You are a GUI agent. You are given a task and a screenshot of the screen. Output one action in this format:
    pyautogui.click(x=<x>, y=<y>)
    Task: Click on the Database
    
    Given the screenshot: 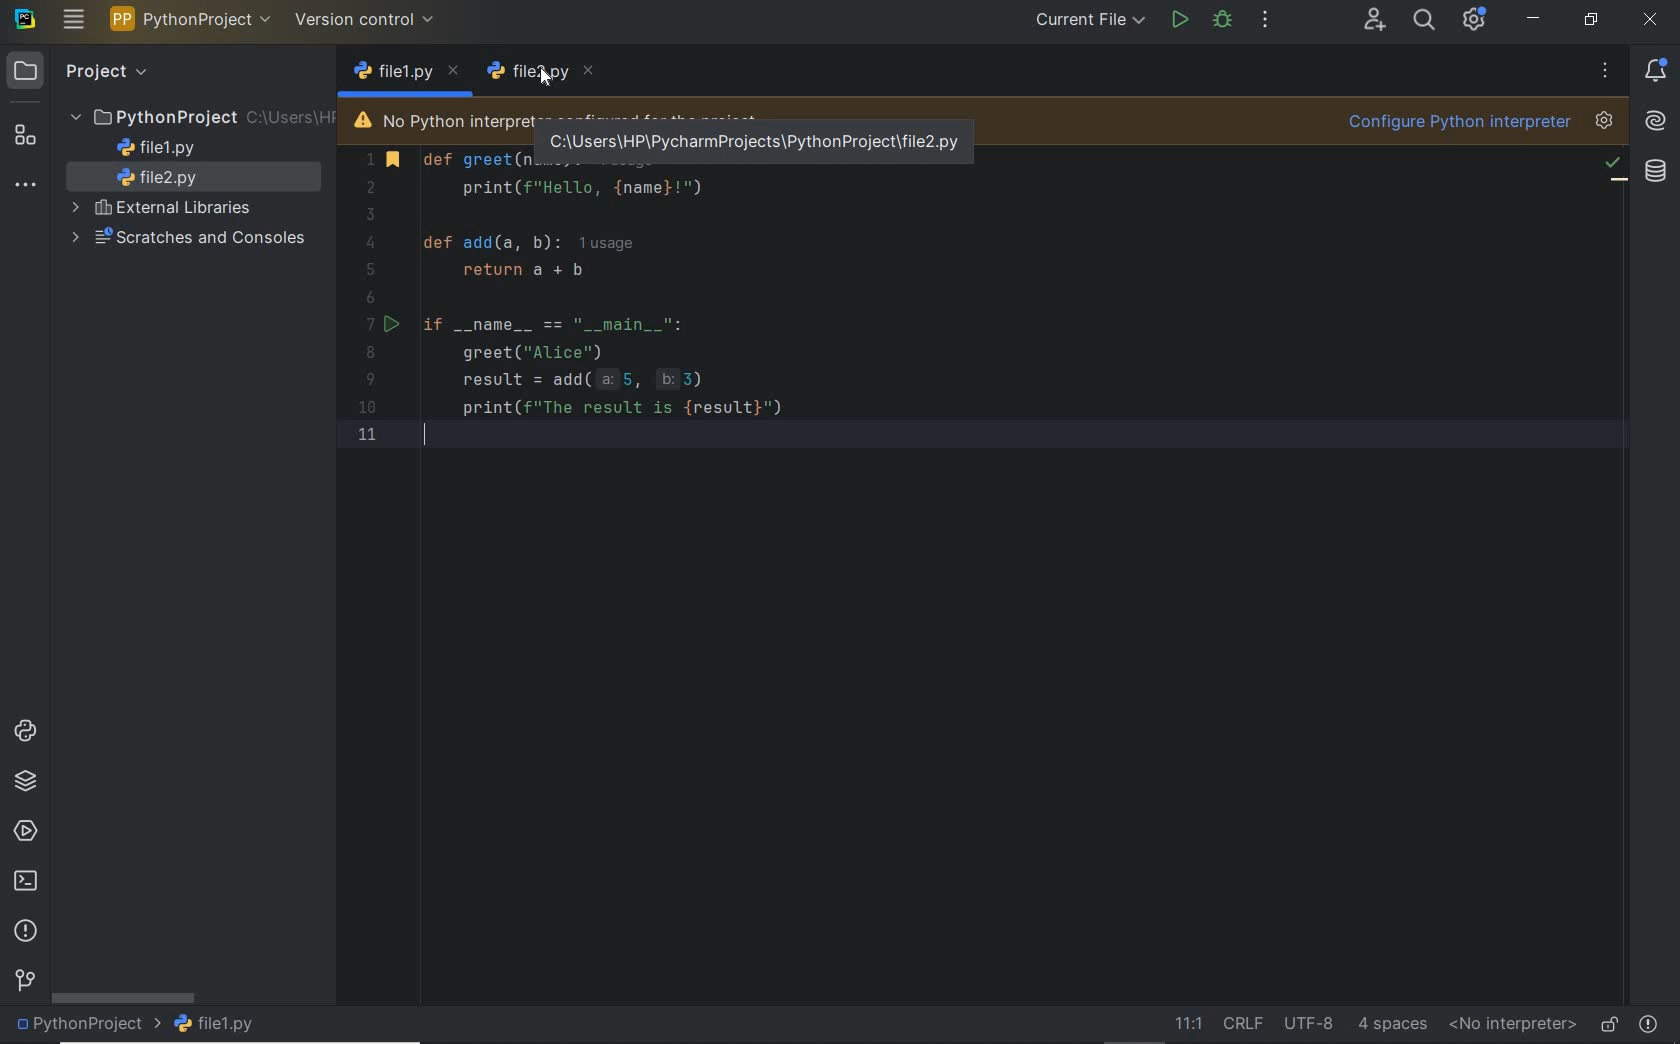 What is the action you would take?
    pyautogui.click(x=1655, y=175)
    